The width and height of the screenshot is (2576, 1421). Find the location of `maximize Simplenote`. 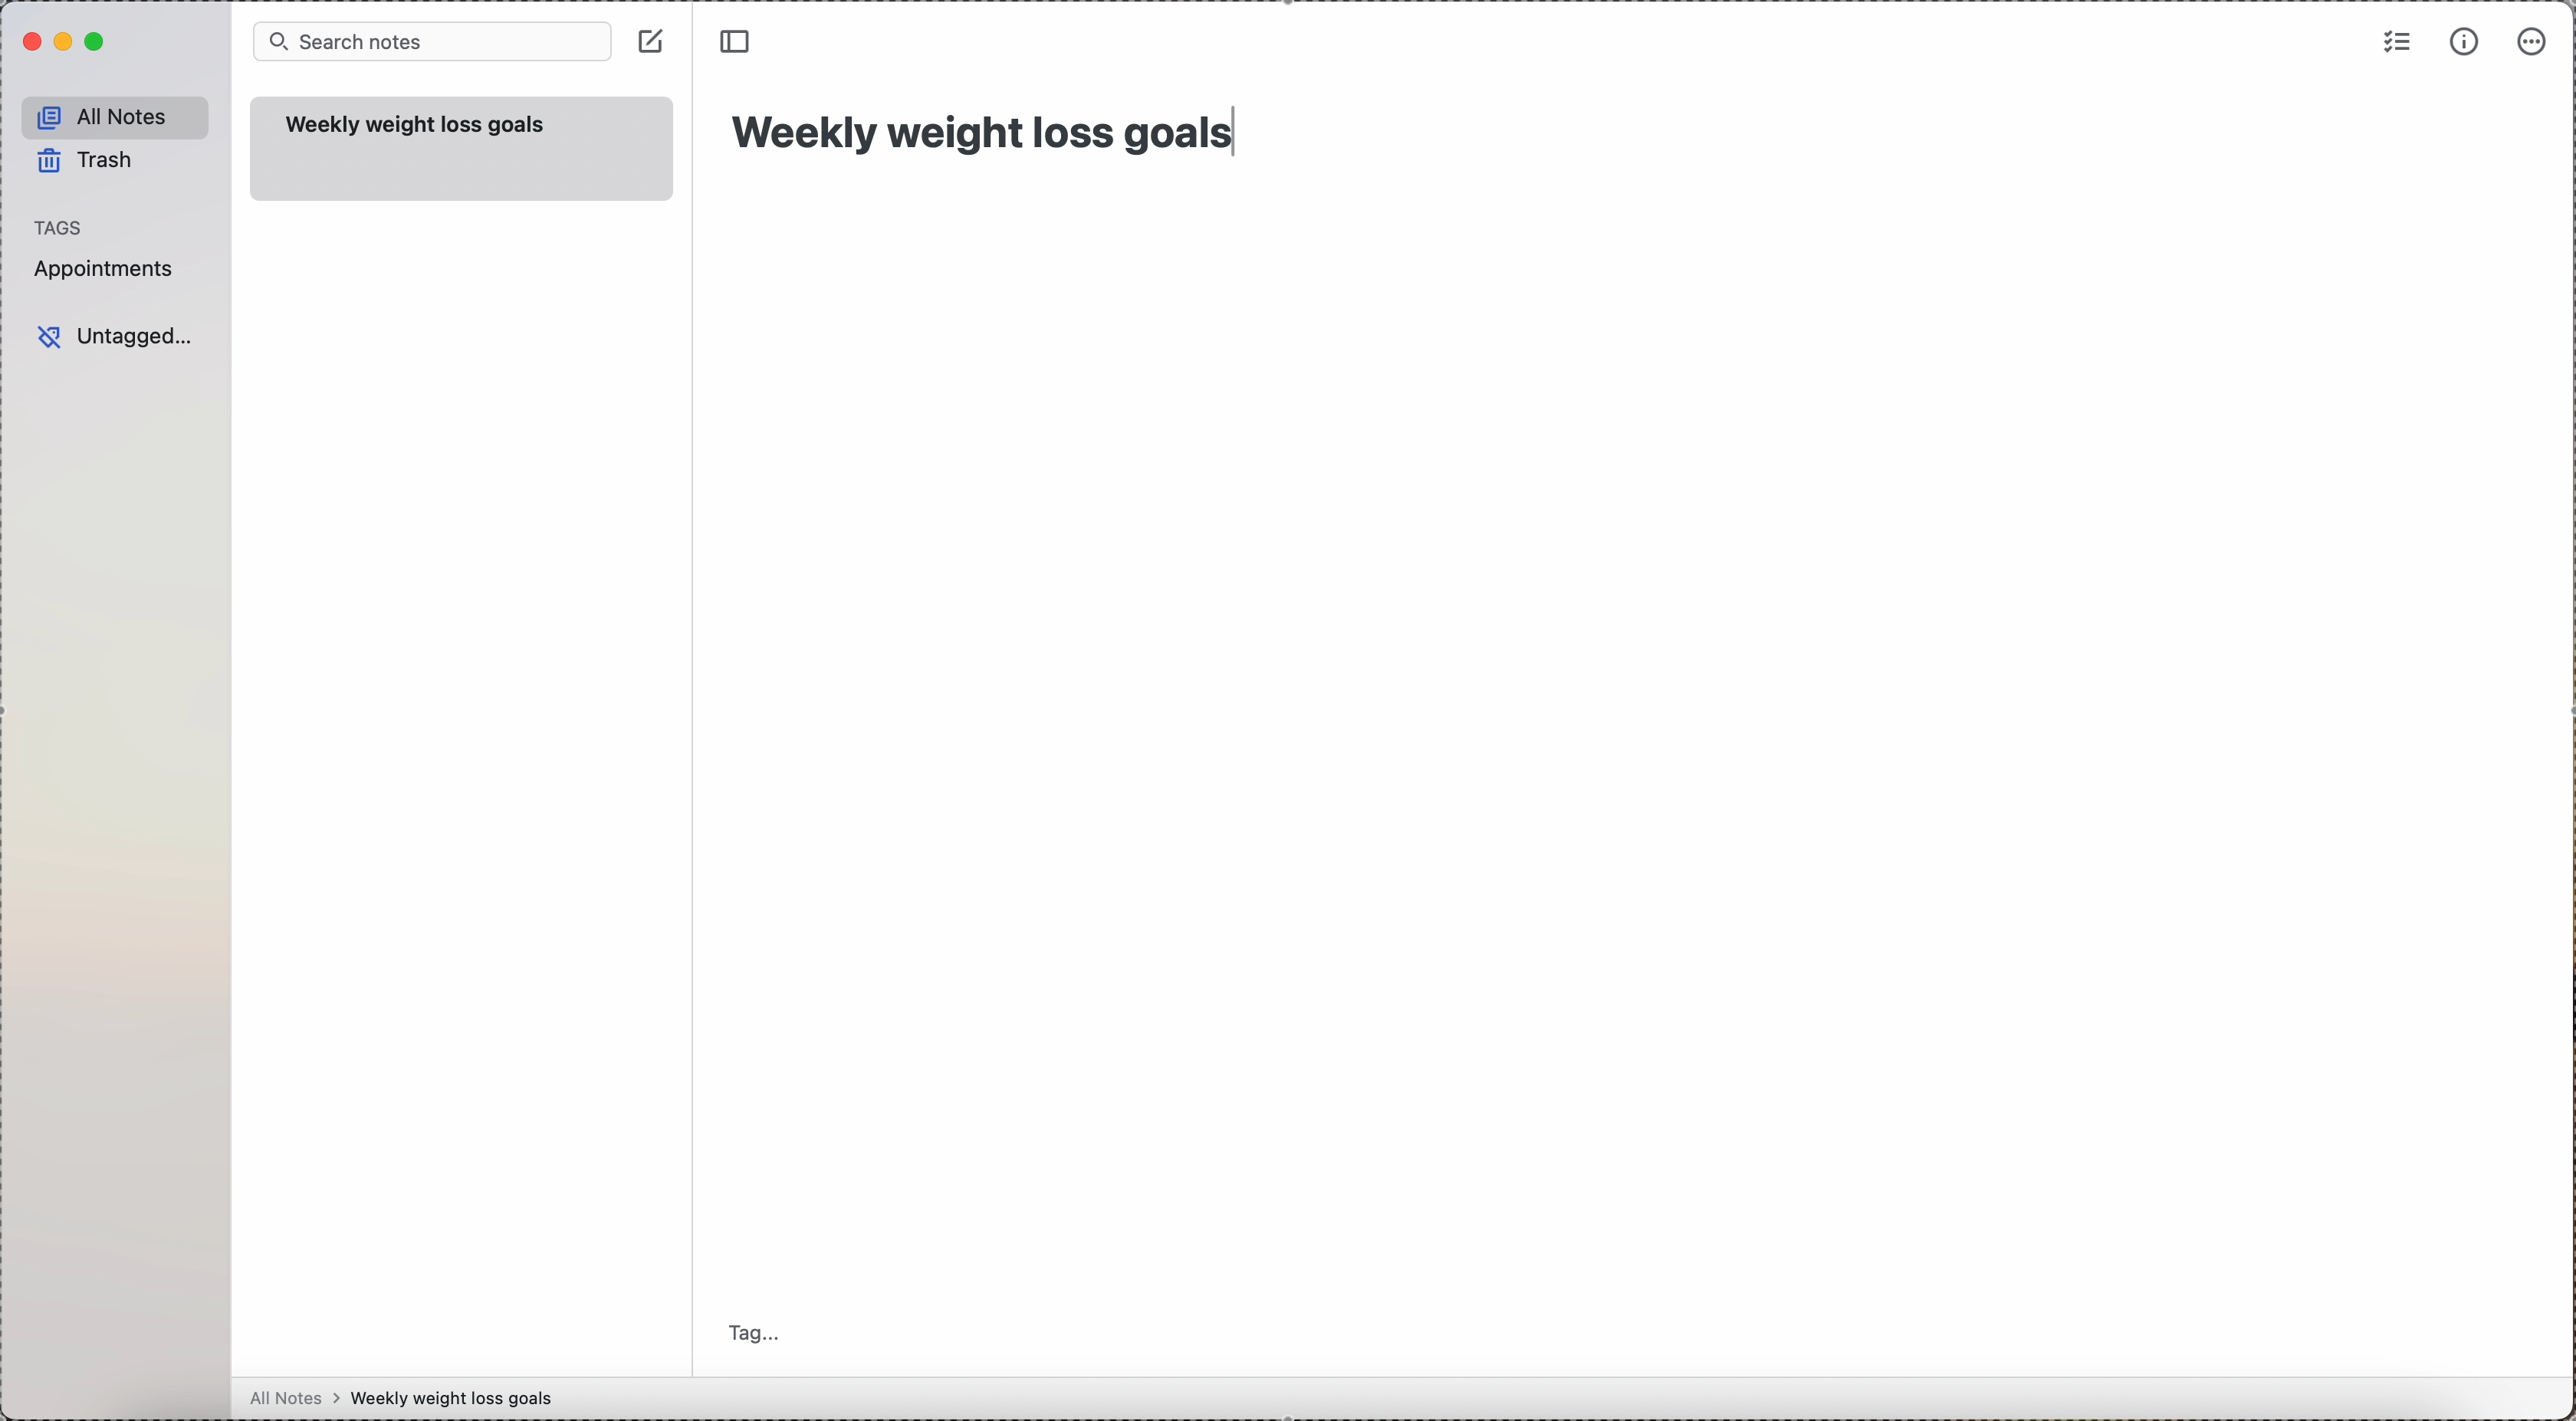

maximize Simplenote is located at coordinates (98, 42).